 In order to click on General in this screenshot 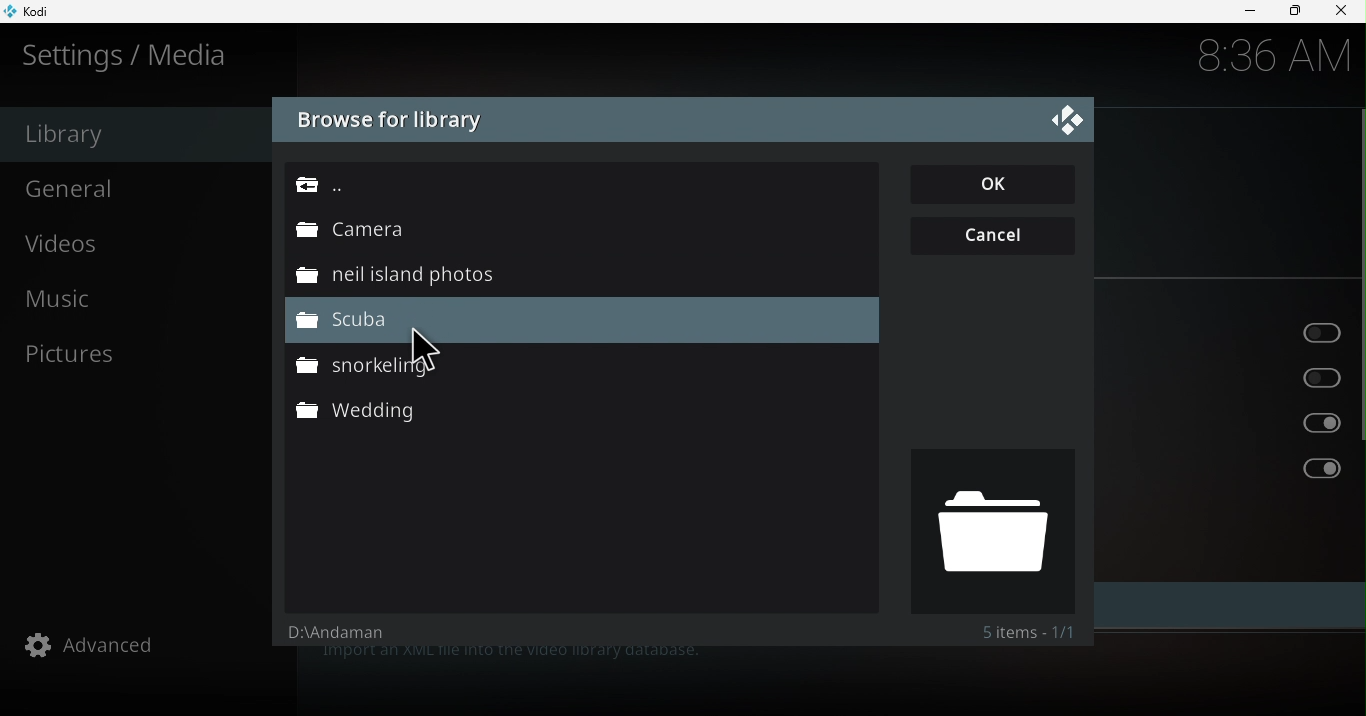, I will do `click(138, 187)`.